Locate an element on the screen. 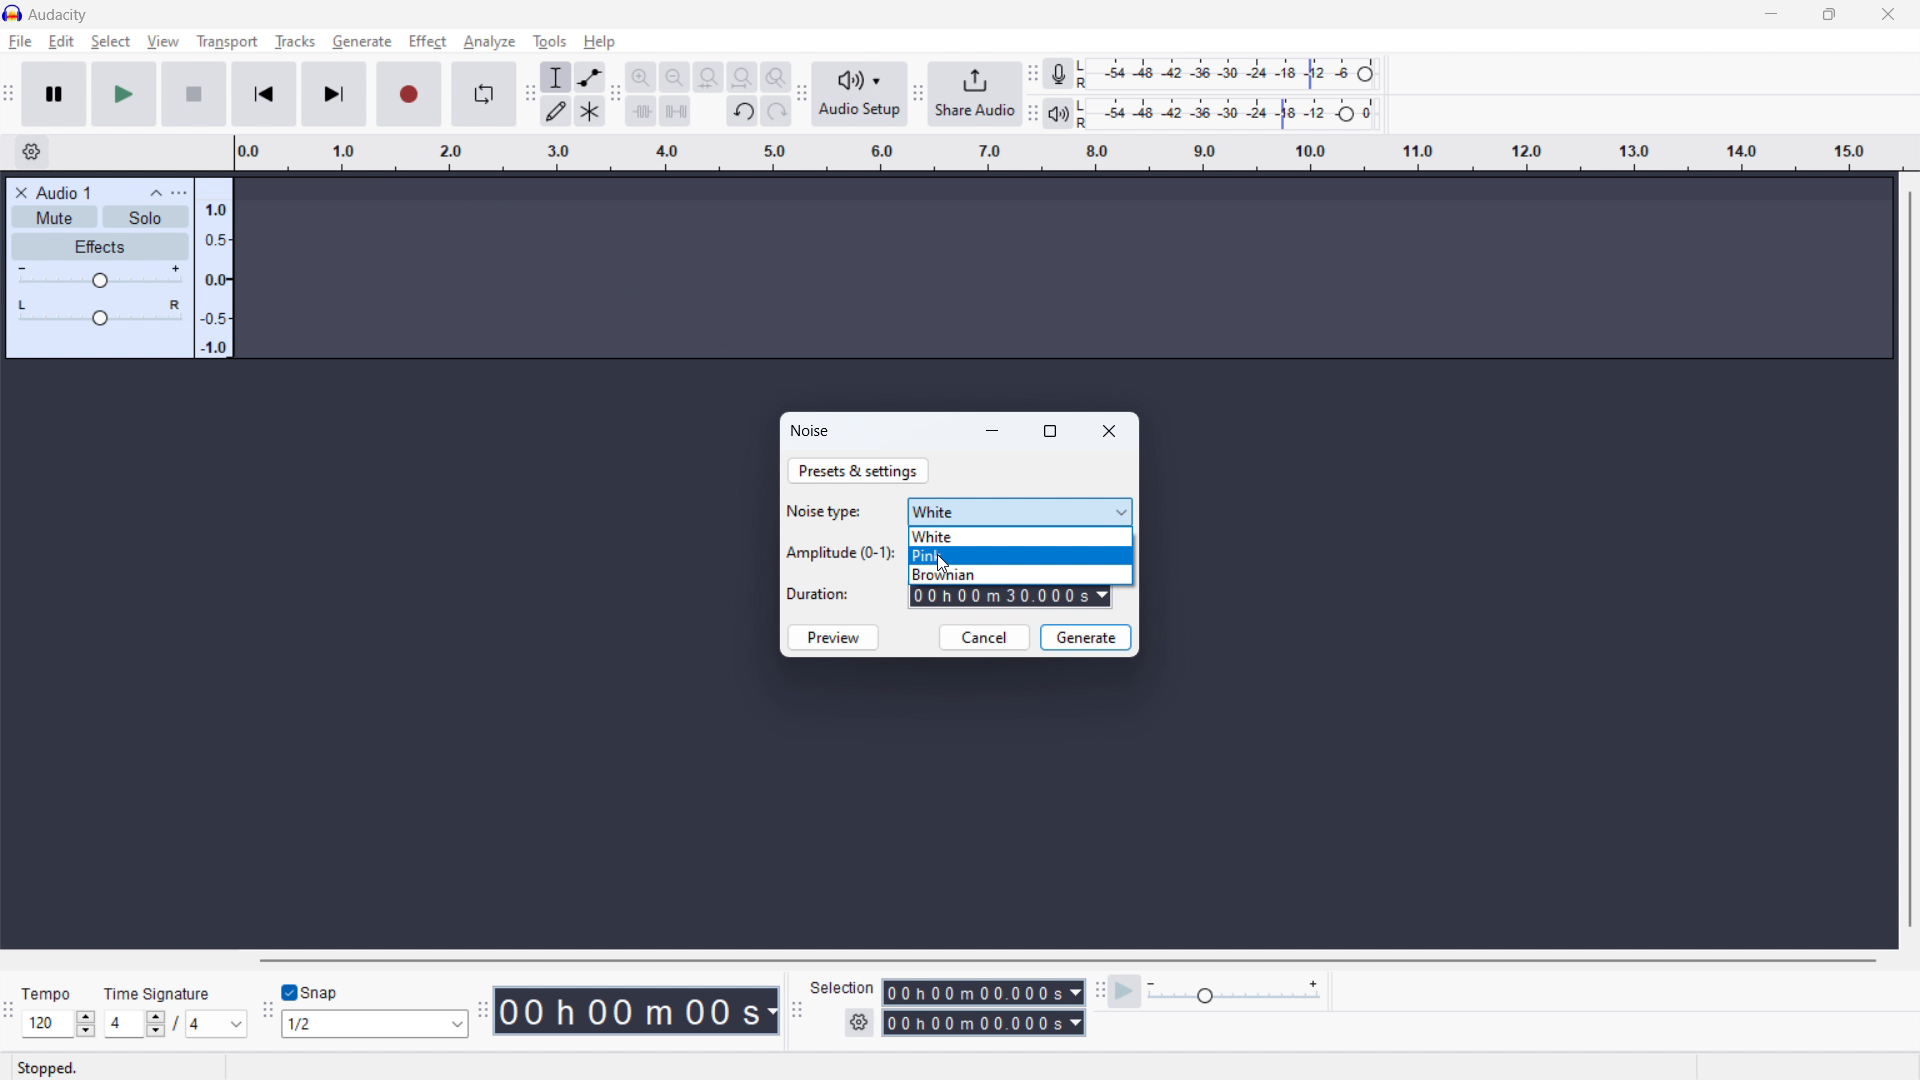 The height and width of the screenshot is (1080, 1920). play at speed is located at coordinates (1125, 991).